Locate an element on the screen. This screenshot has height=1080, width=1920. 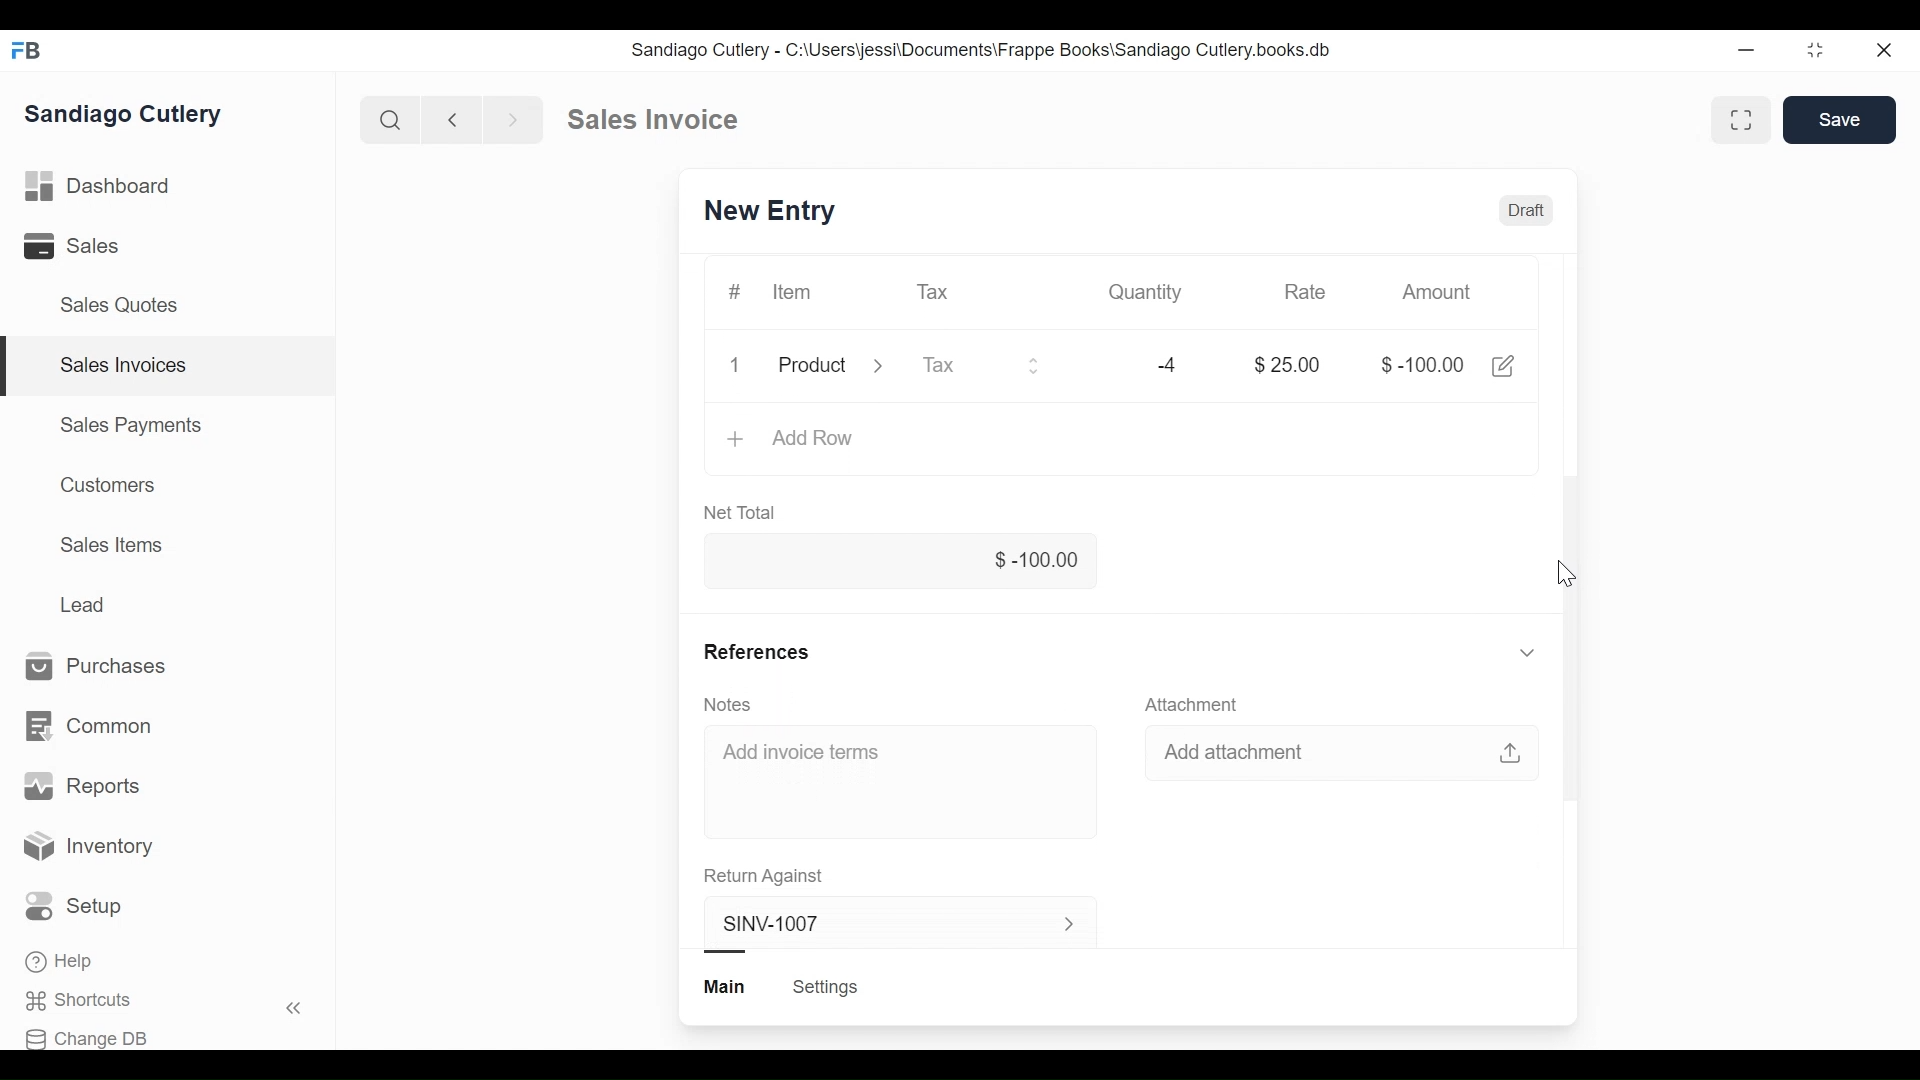
Tax is located at coordinates (980, 364).